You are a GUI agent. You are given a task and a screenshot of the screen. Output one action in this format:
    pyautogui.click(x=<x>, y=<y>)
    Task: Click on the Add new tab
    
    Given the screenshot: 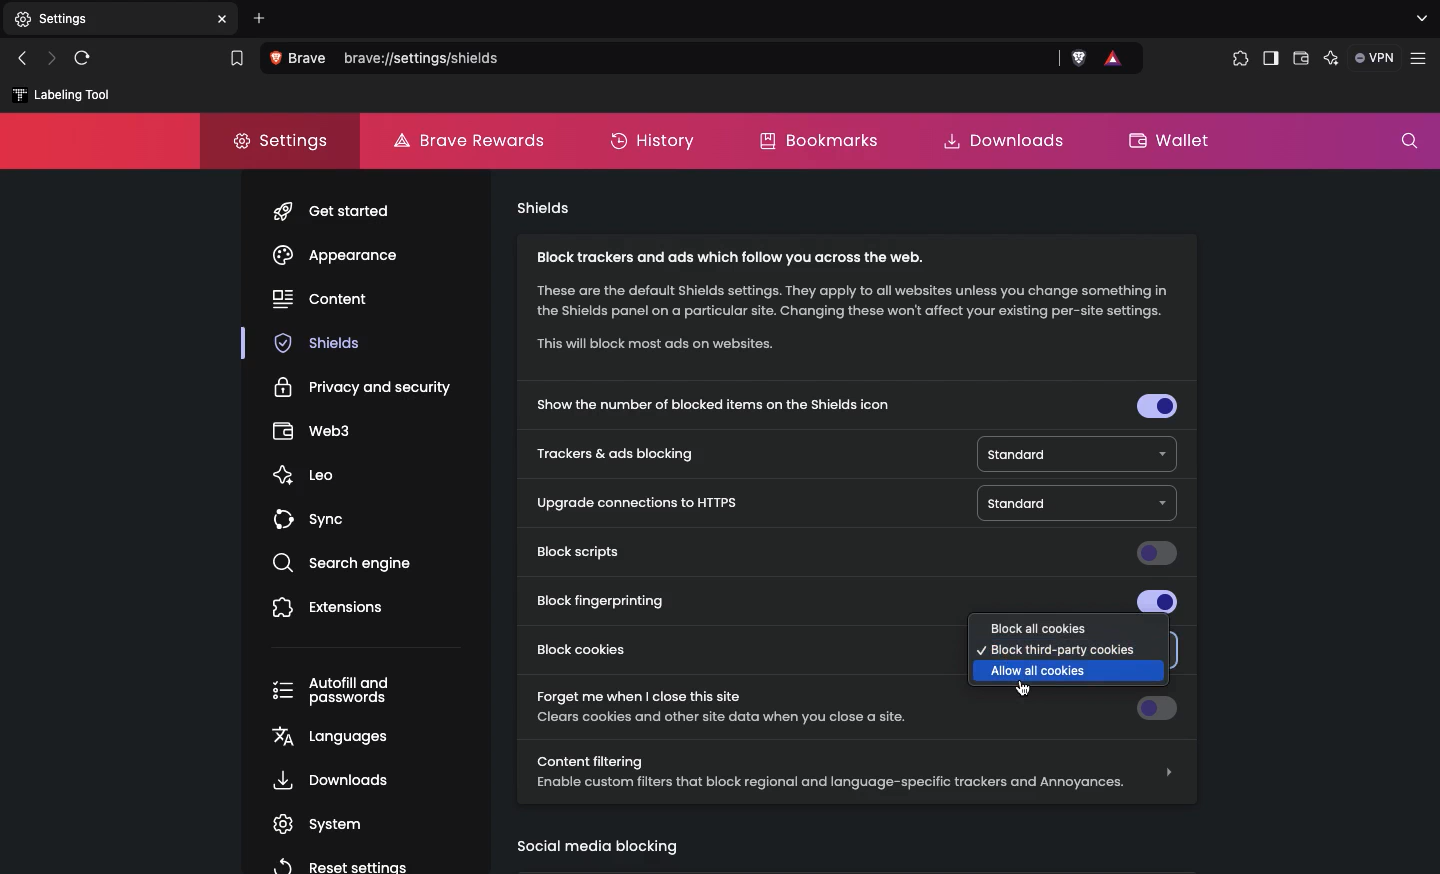 What is the action you would take?
    pyautogui.click(x=258, y=17)
    